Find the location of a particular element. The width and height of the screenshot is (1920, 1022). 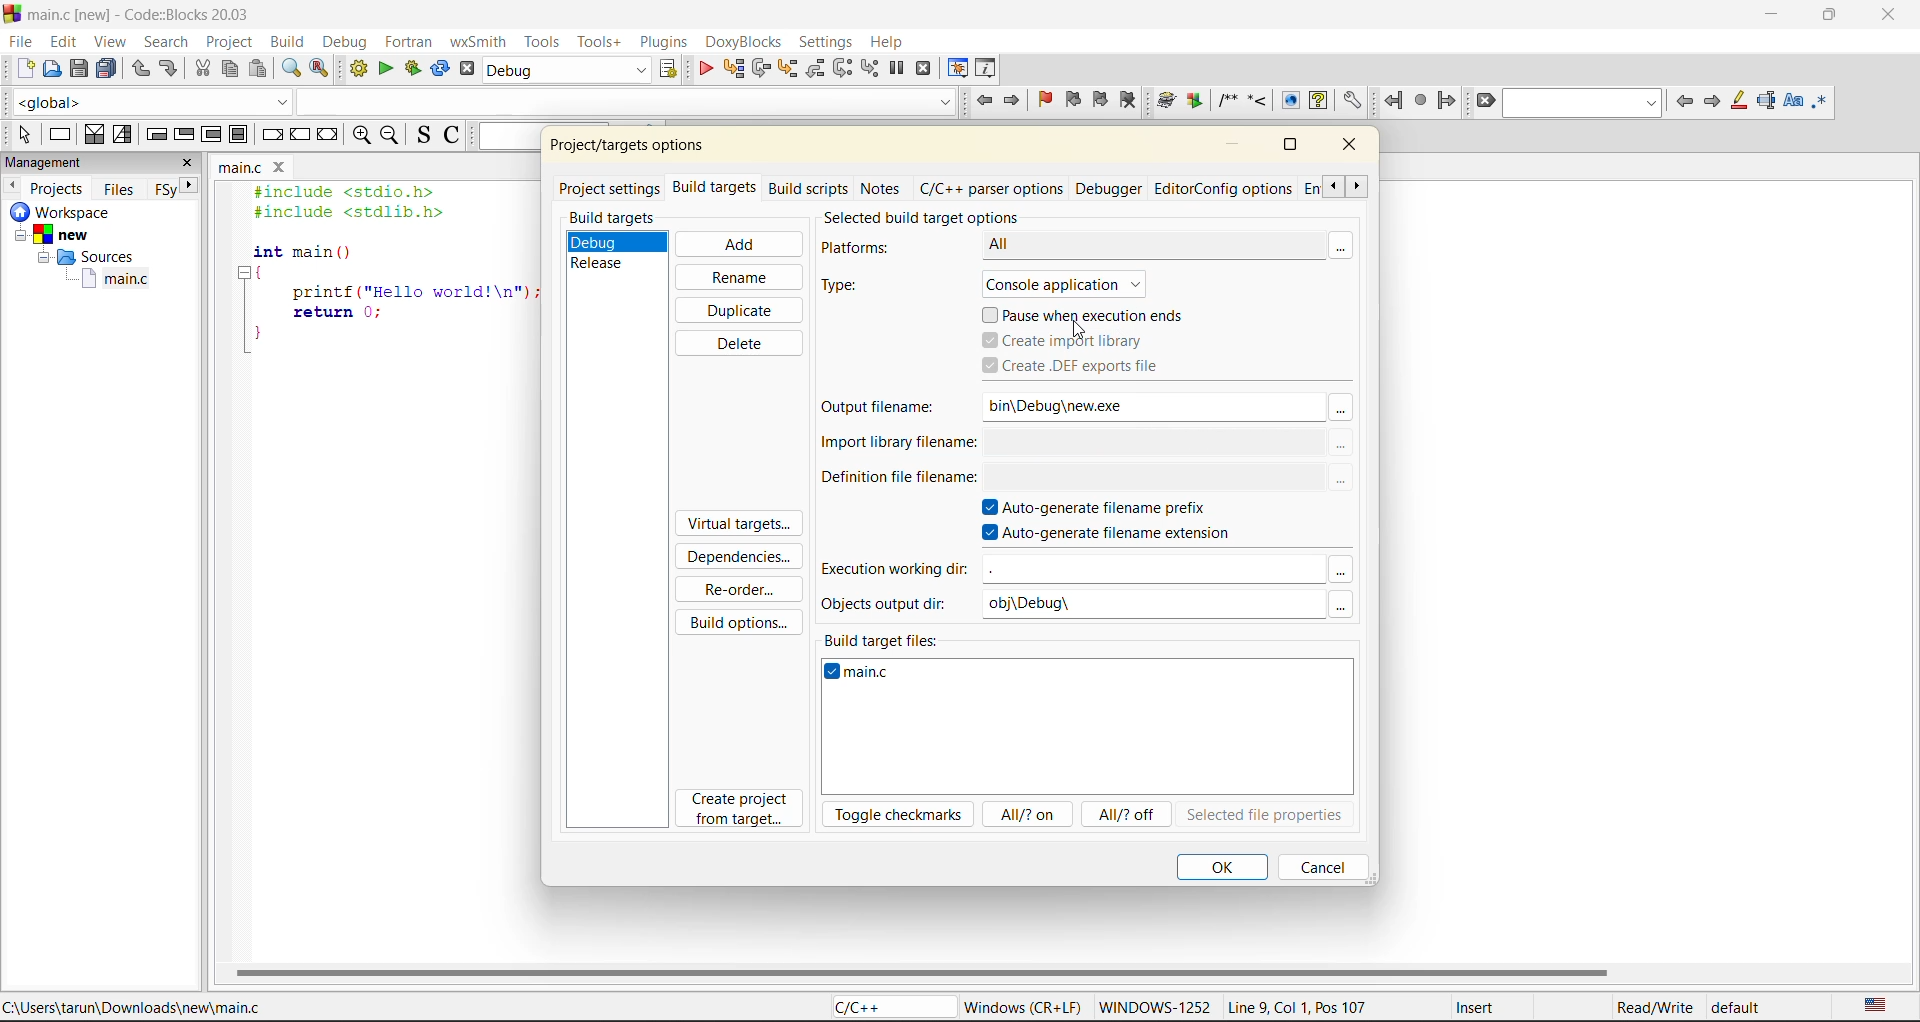

select is located at coordinates (19, 131).